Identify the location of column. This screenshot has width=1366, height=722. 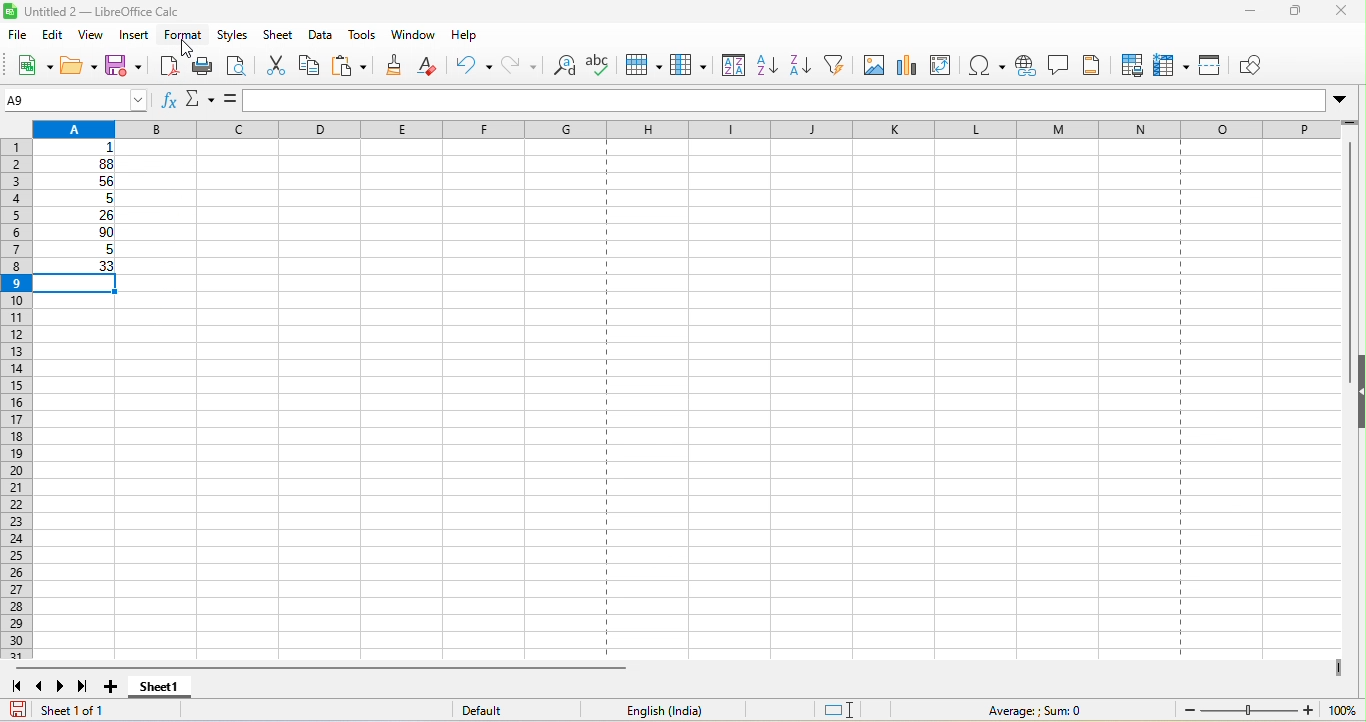
(689, 67).